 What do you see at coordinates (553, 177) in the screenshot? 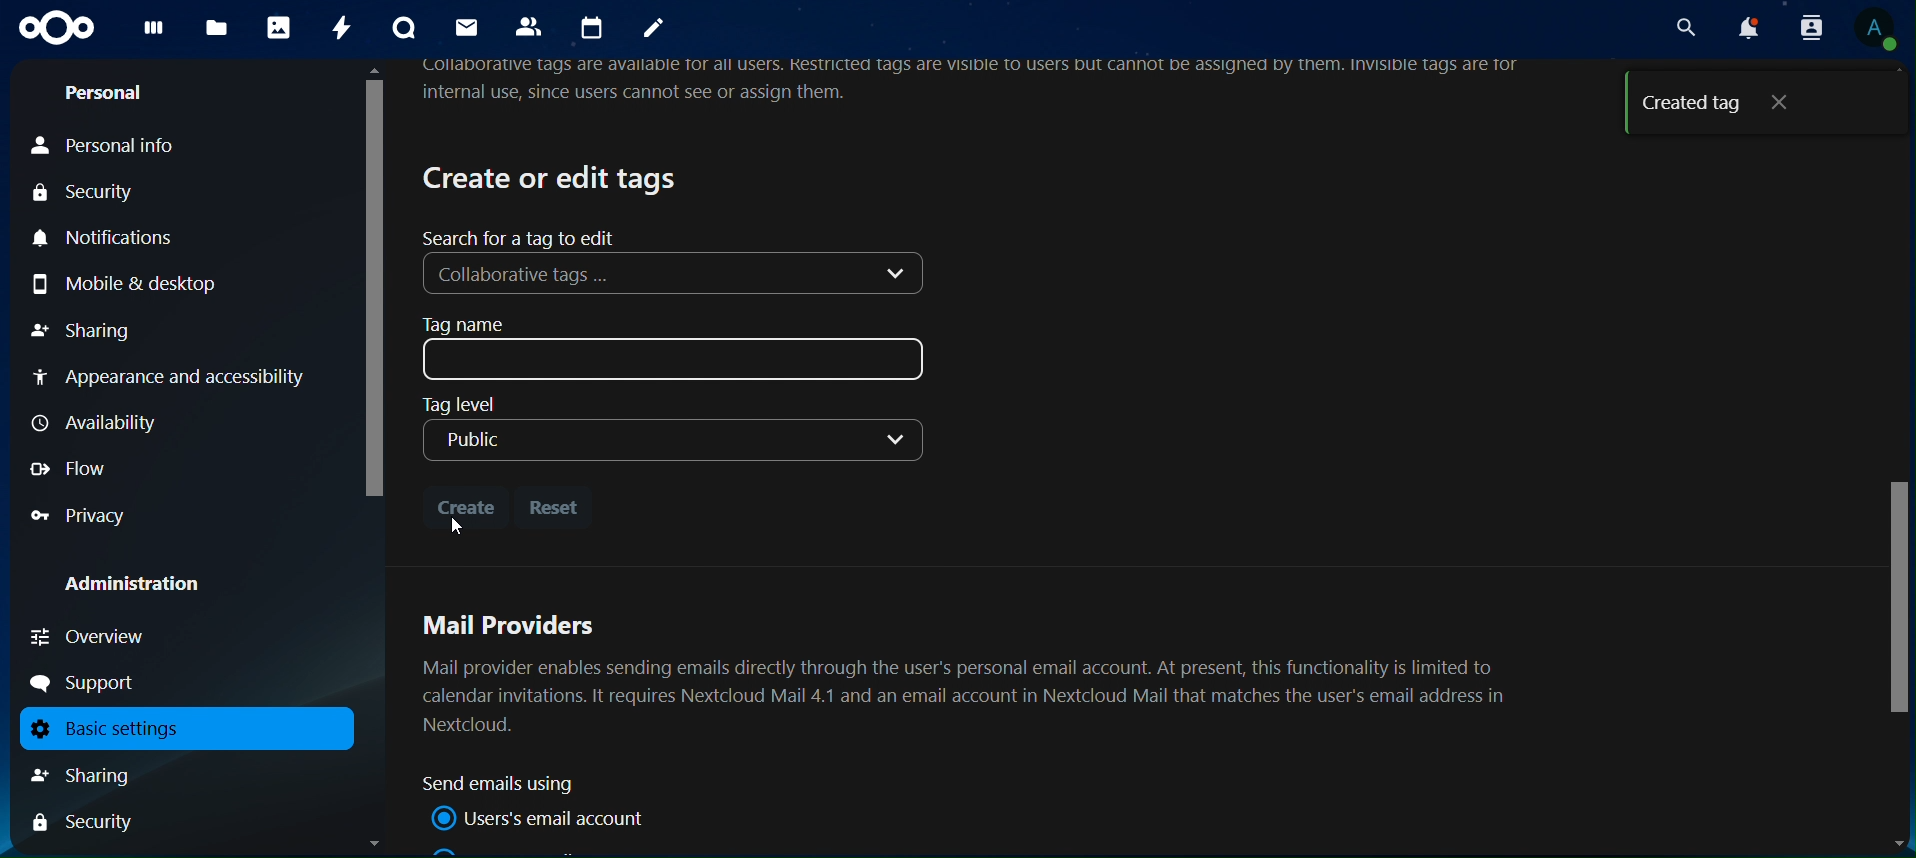
I see `create or edit tags` at bounding box center [553, 177].